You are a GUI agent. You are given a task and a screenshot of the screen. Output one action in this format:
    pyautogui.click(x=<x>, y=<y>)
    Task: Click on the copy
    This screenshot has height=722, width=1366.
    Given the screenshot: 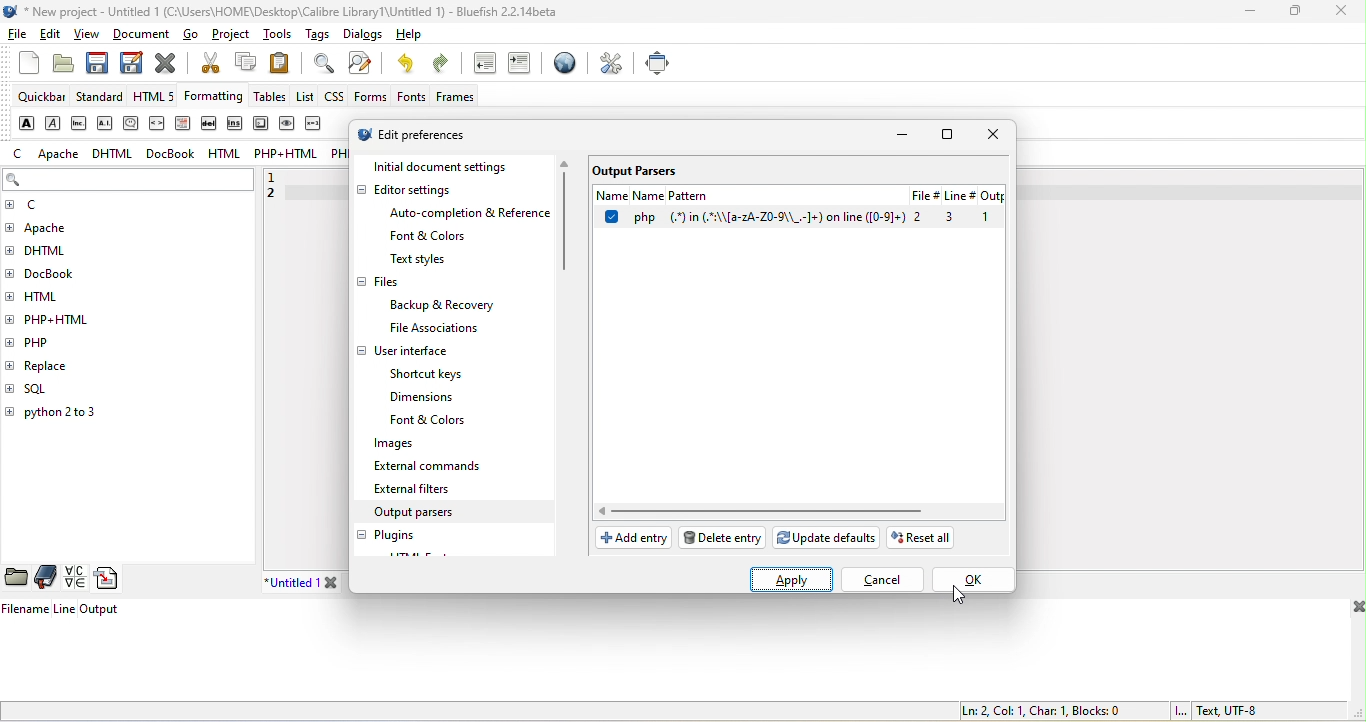 What is the action you would take?
    pyautogui.click(x=249, y=64)
    